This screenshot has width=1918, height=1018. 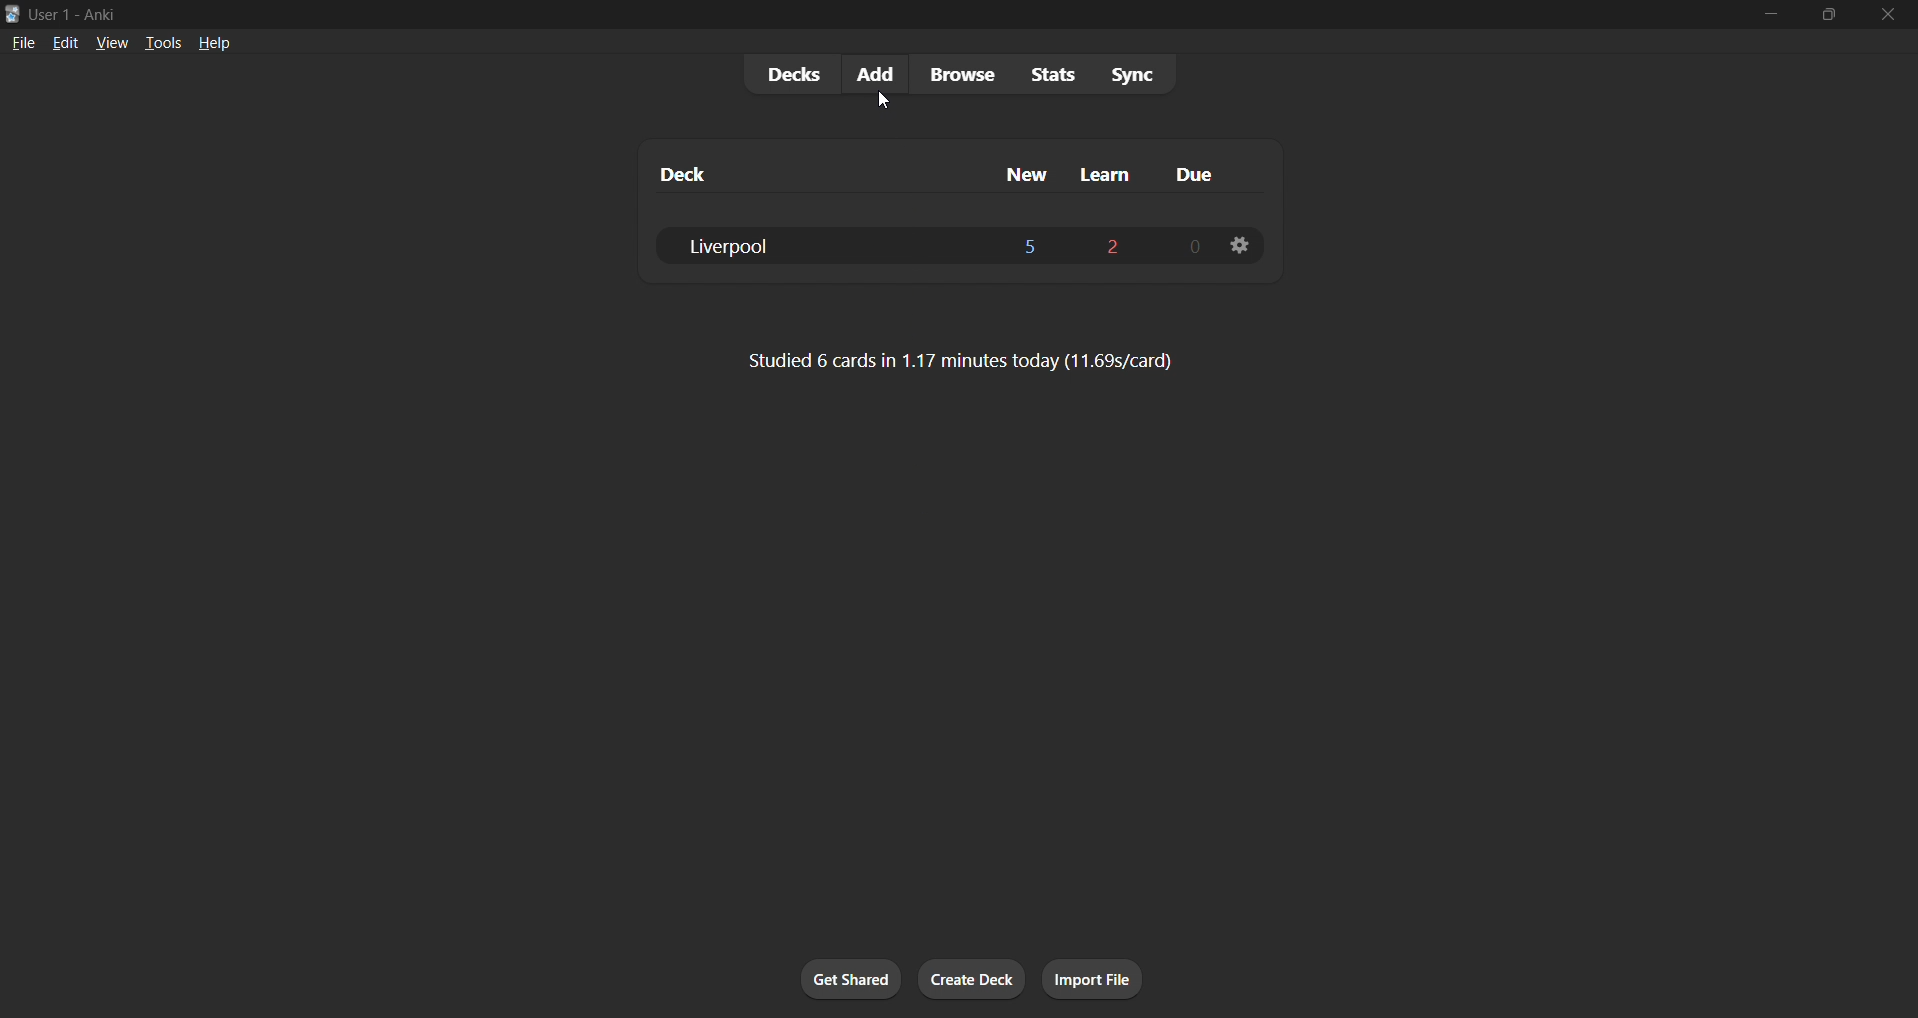 I want to click on import file, so click(x=1093, y=977).